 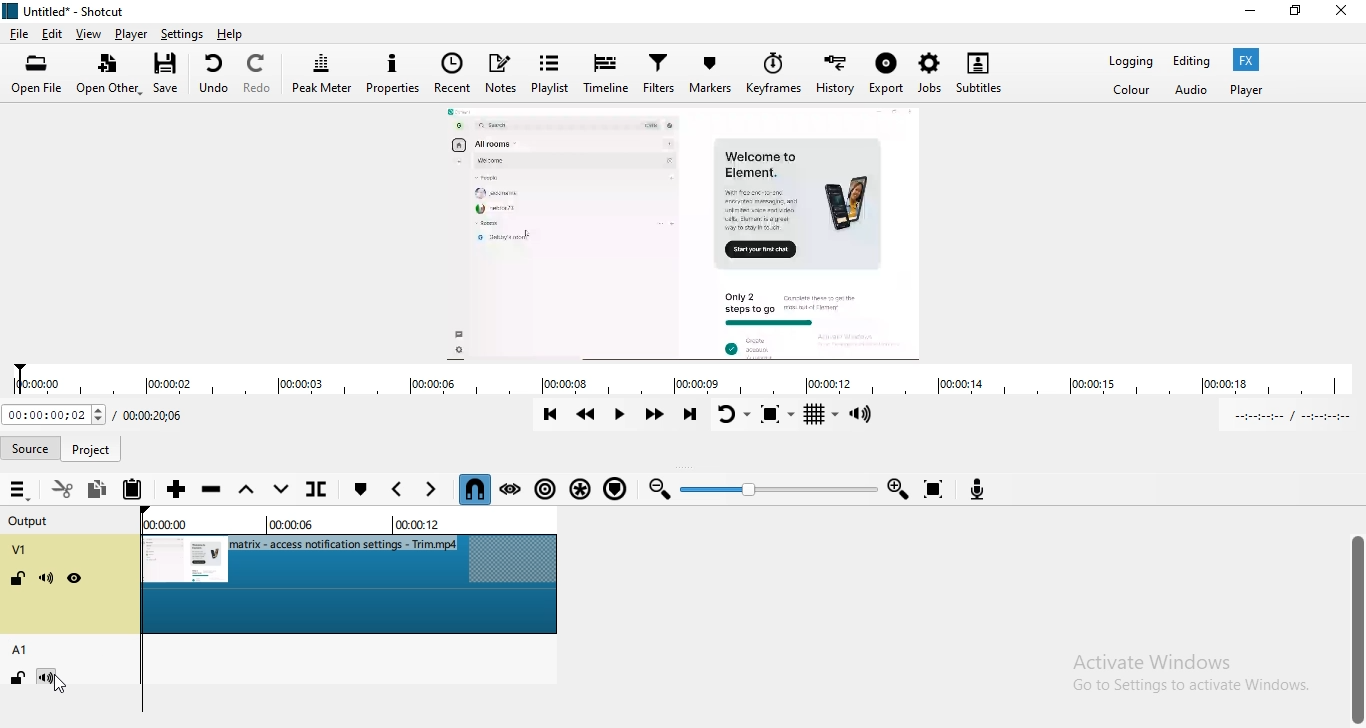 What do you see at coordinates (17, 678) in the screenshot?
I see `lock` at bounding box center [17, 678].